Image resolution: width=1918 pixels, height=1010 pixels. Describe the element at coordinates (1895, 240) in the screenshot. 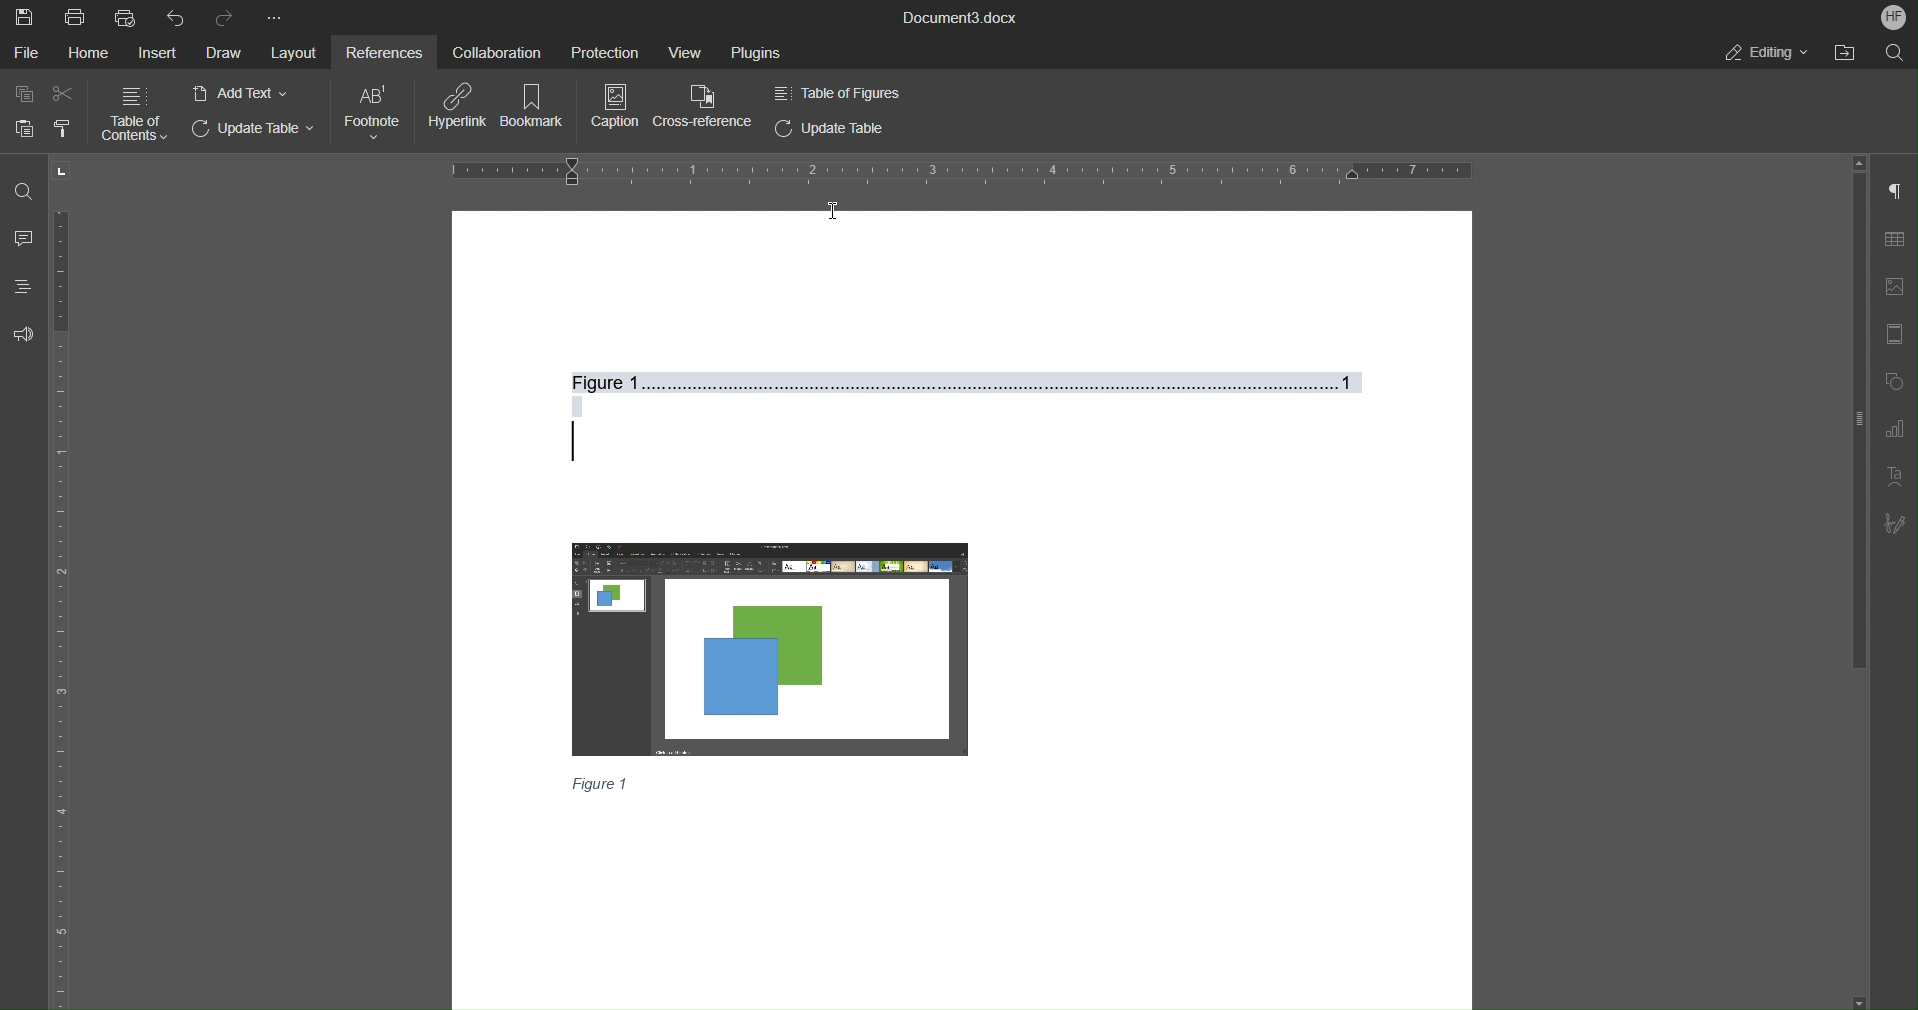

I see `Table Settings` at that location.